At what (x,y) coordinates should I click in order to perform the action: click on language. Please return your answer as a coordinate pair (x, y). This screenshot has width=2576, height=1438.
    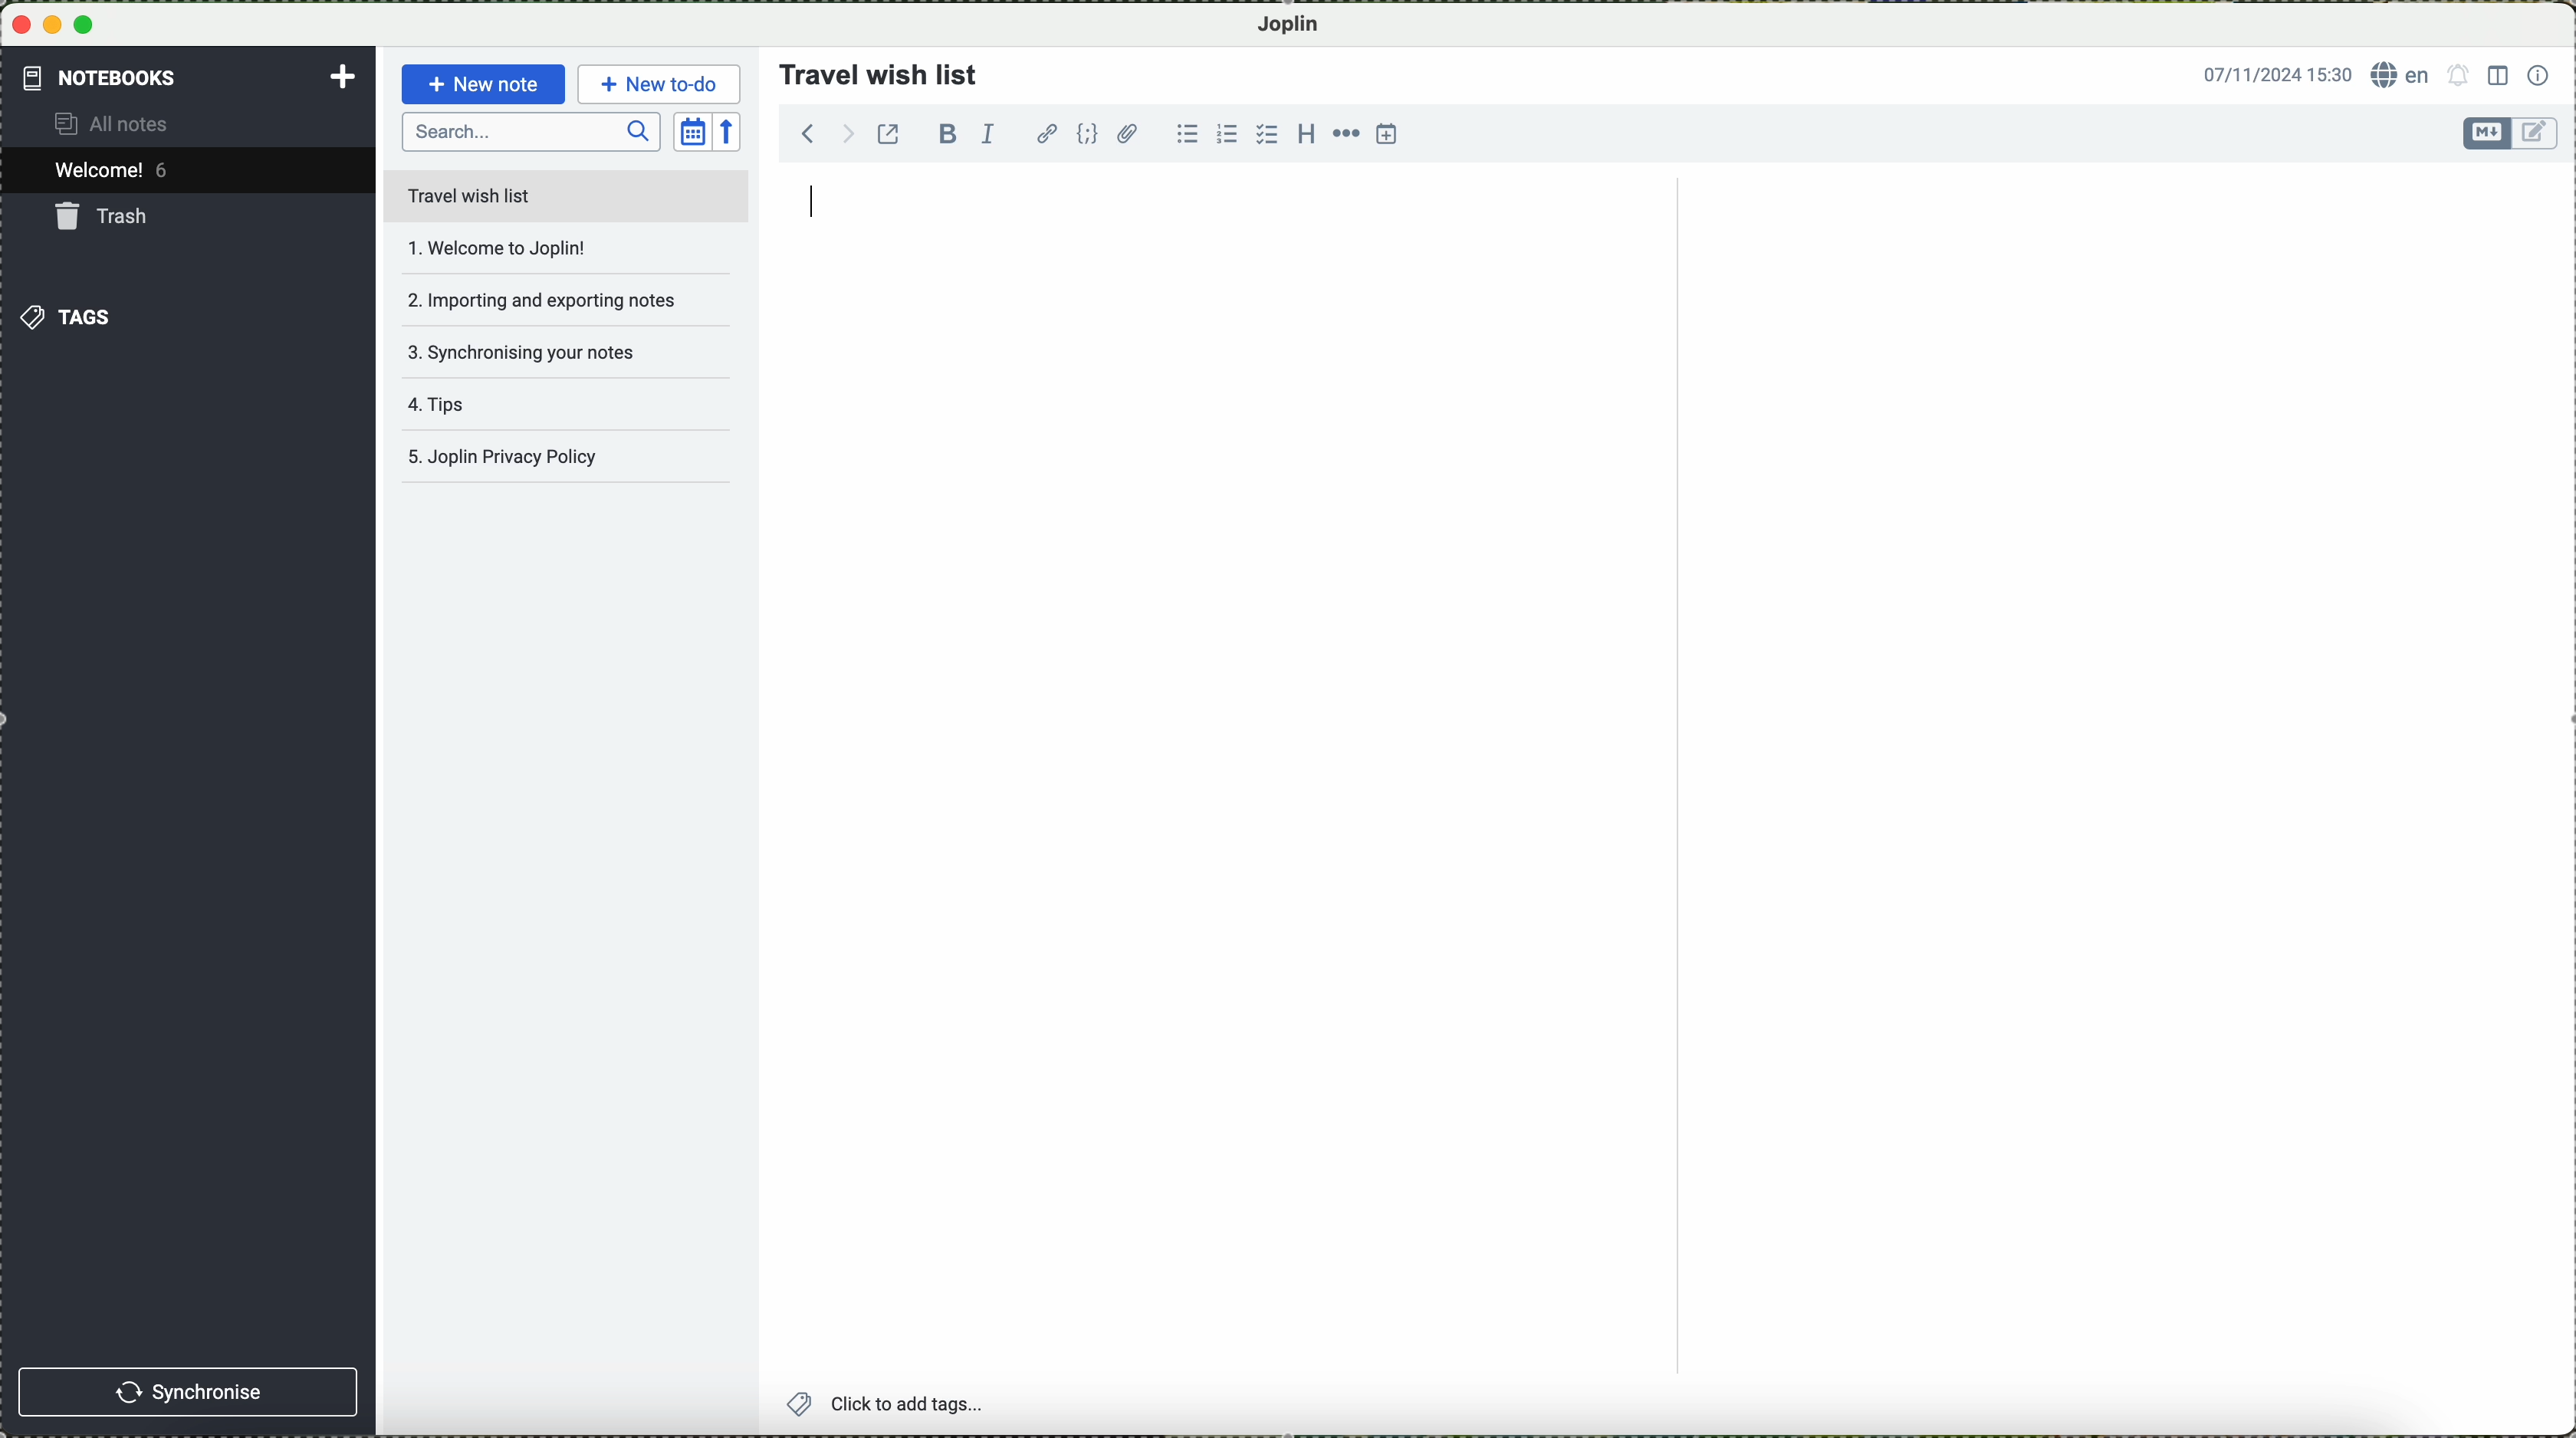
    Looking at the image, I should click on (2401, 75).